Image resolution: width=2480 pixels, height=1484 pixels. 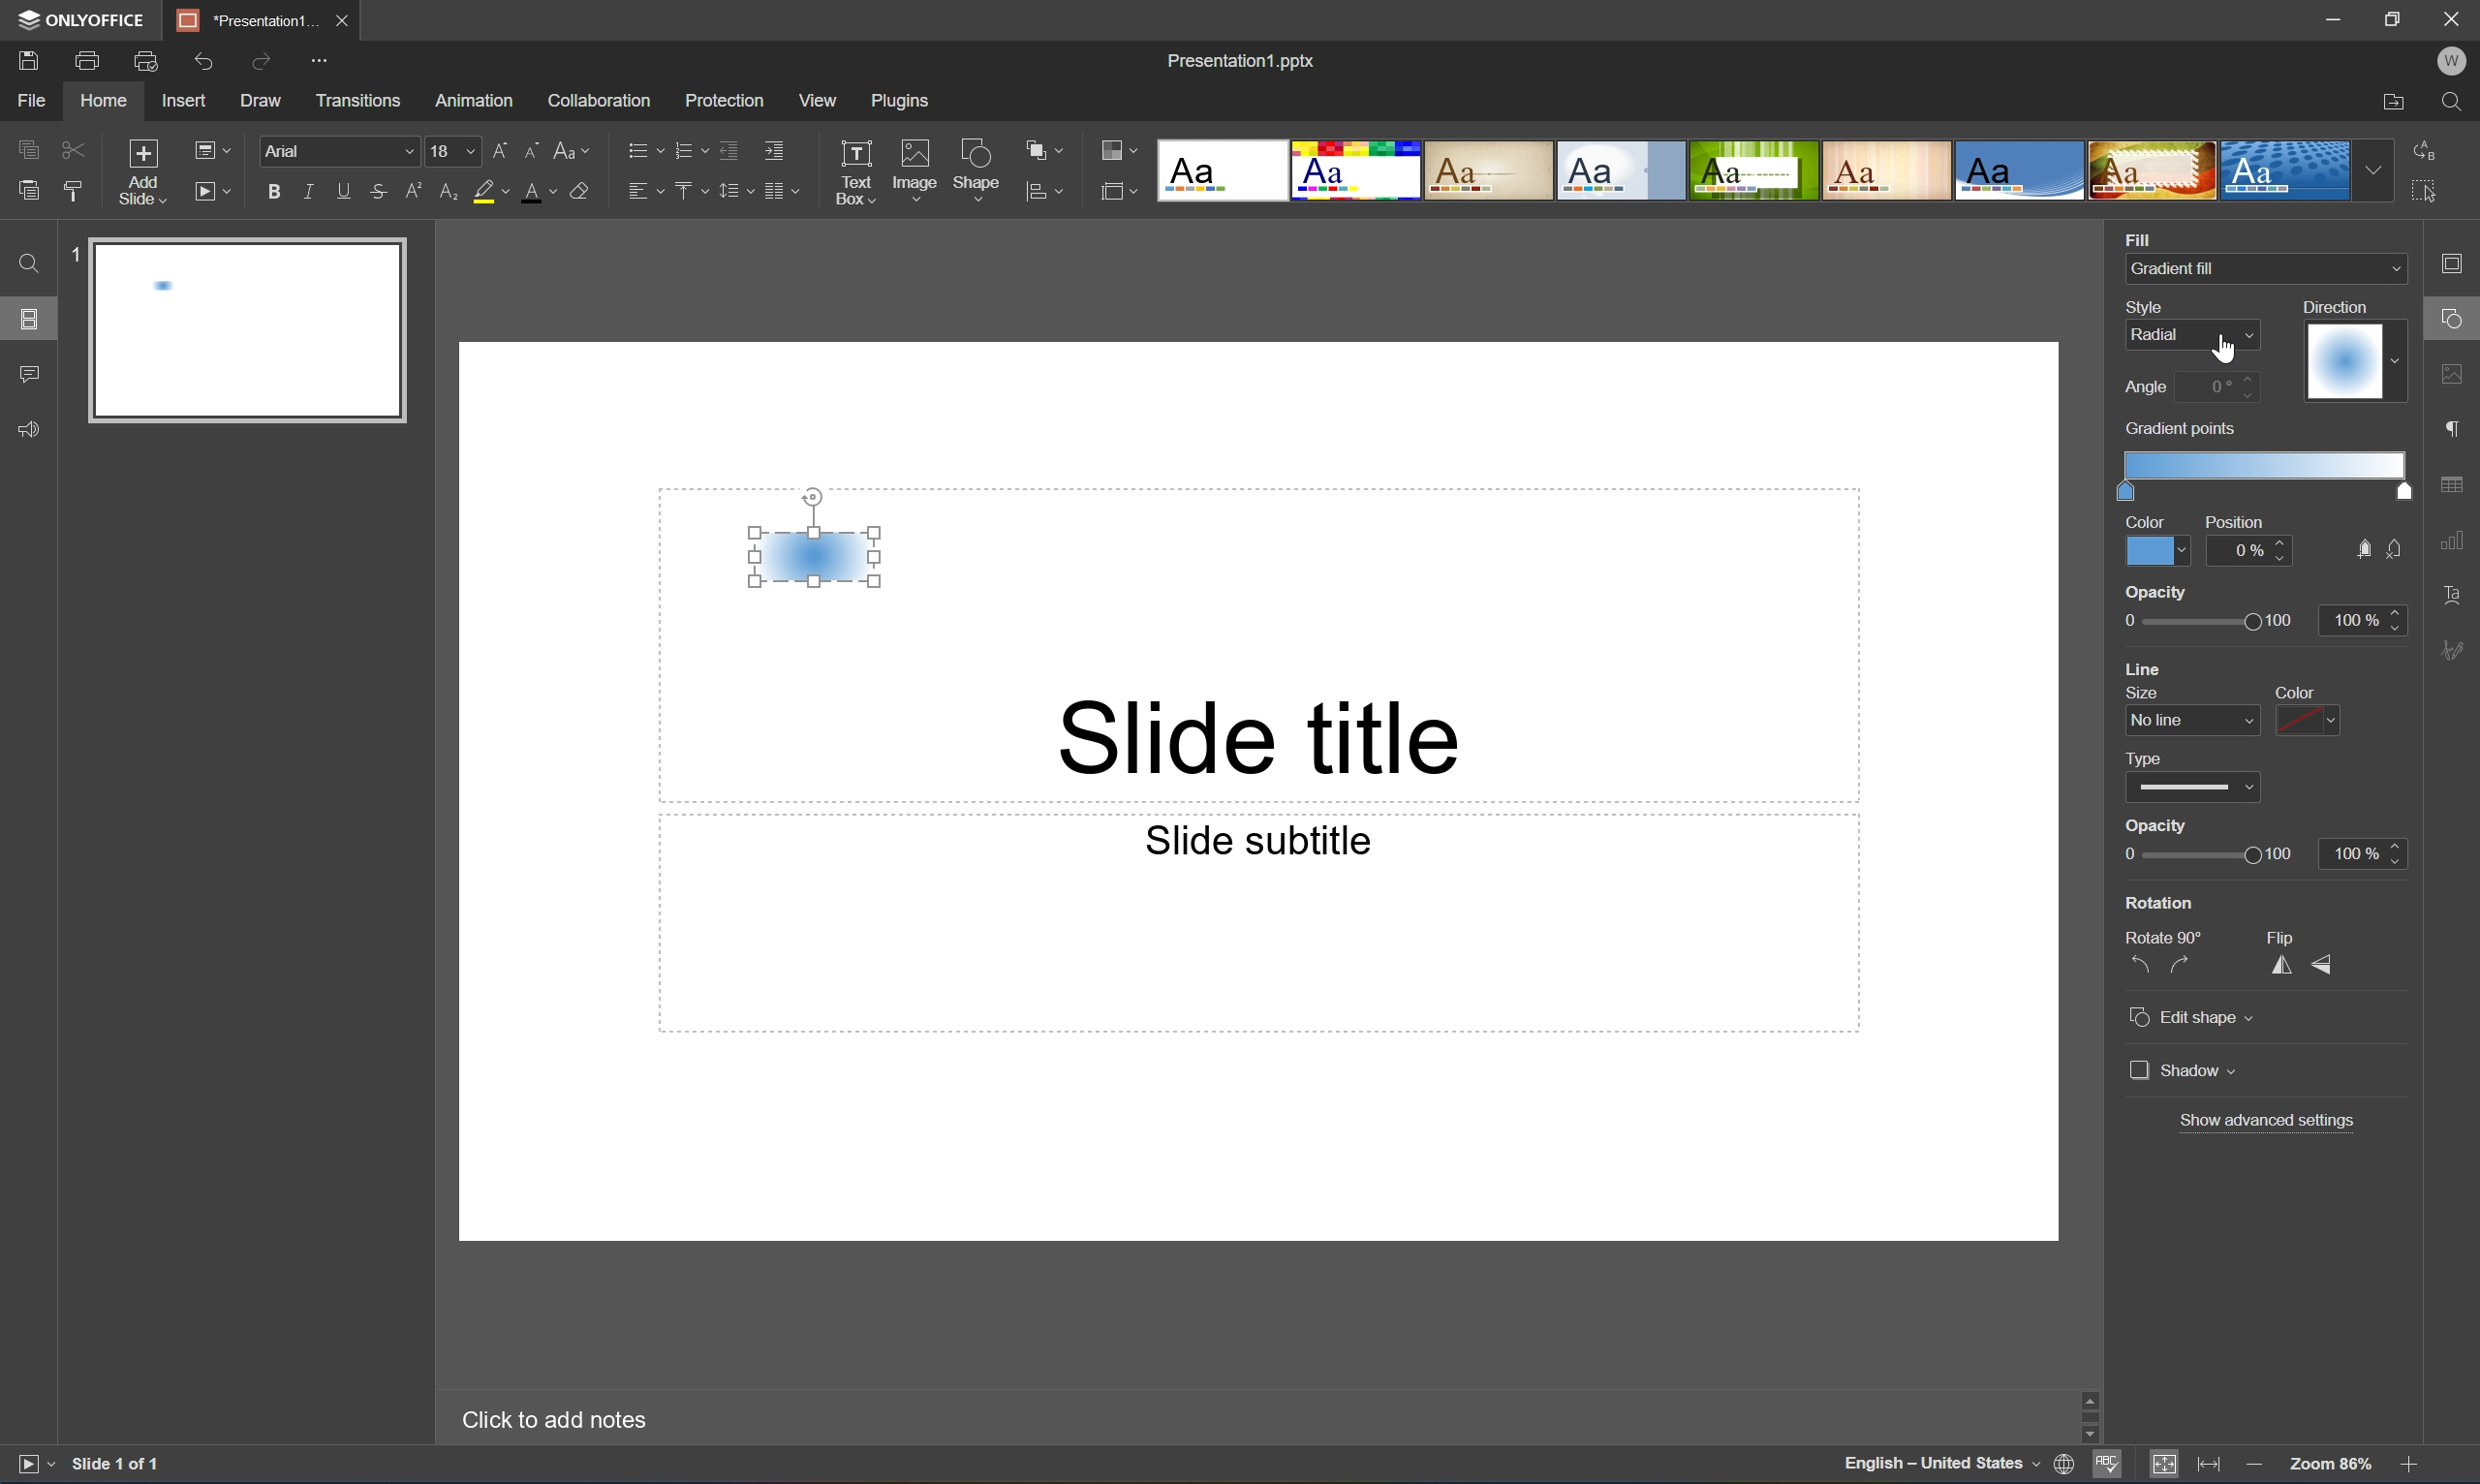 What do you see at coordinates (2166, 935) in the screenshot?
I see `Rotate 90°` at bounding box center [2166, 935].